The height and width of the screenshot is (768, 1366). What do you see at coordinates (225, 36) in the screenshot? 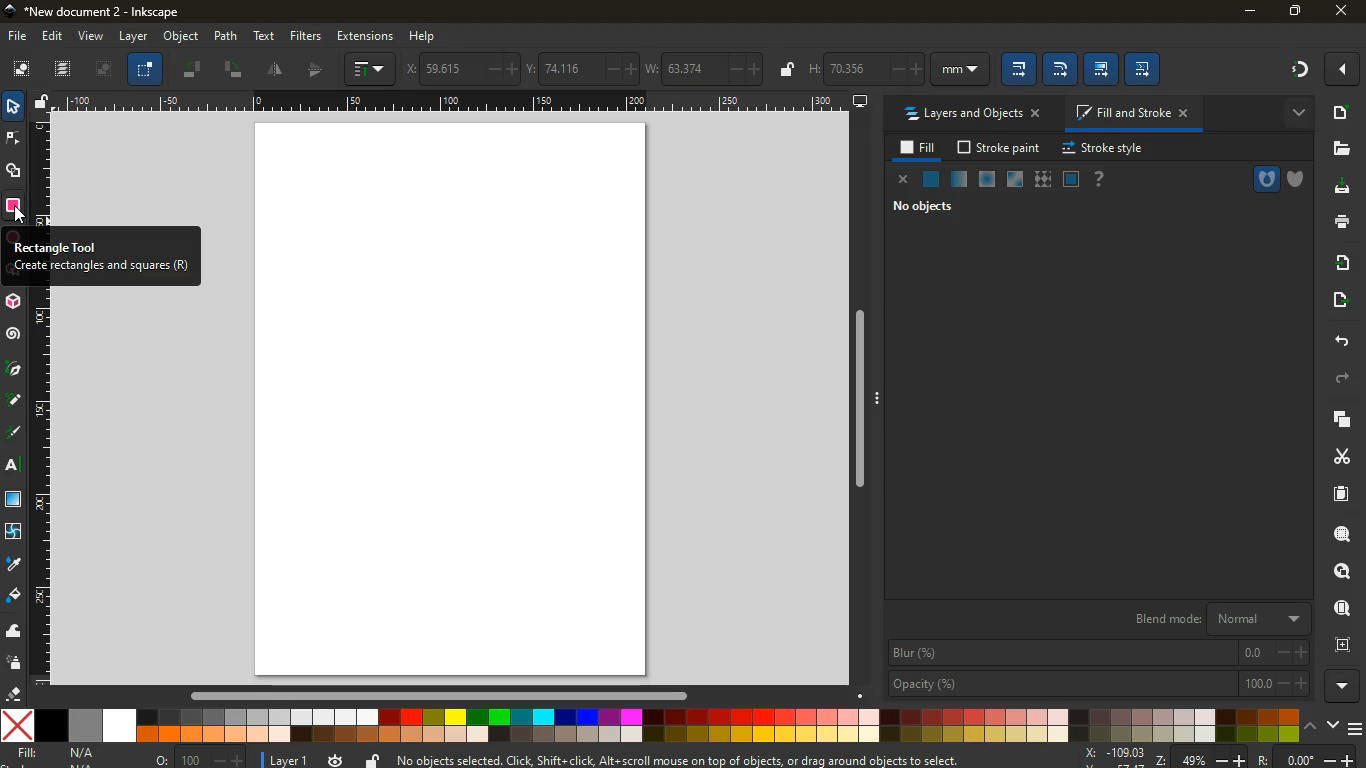
I see `path` at bounding box center [225, 36].